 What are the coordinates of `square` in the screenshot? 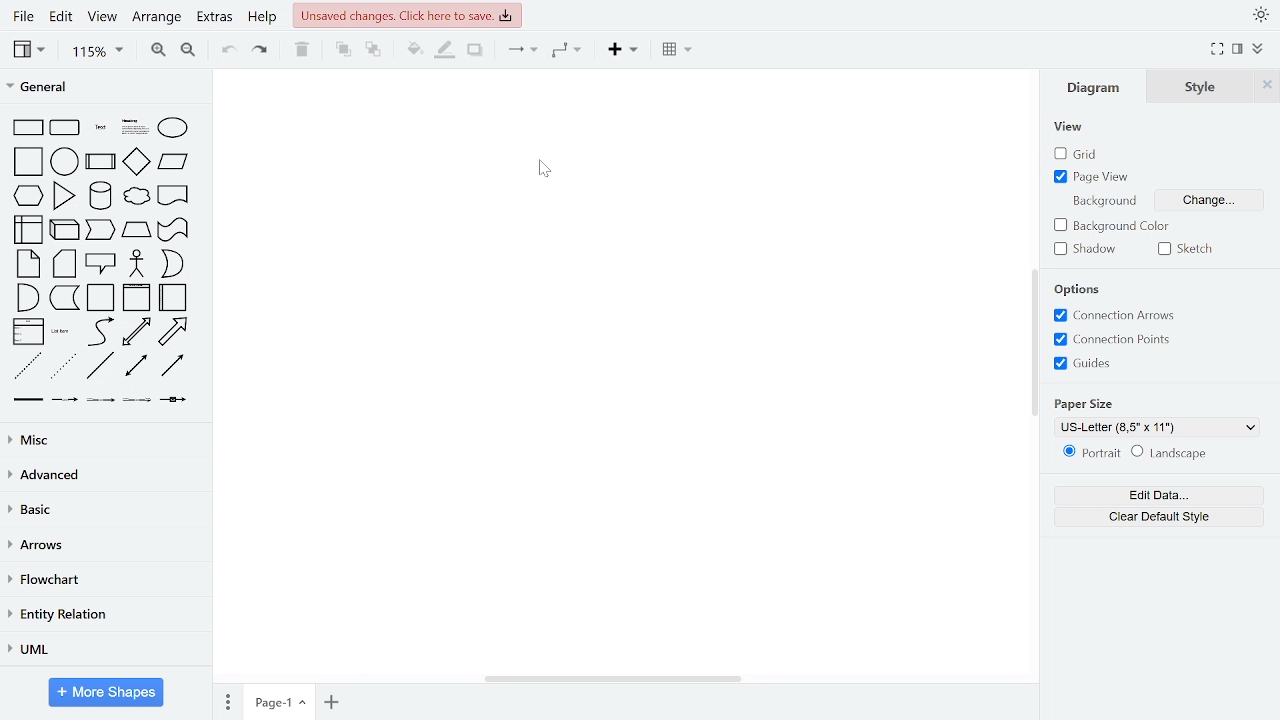 It's located at (28, 161).